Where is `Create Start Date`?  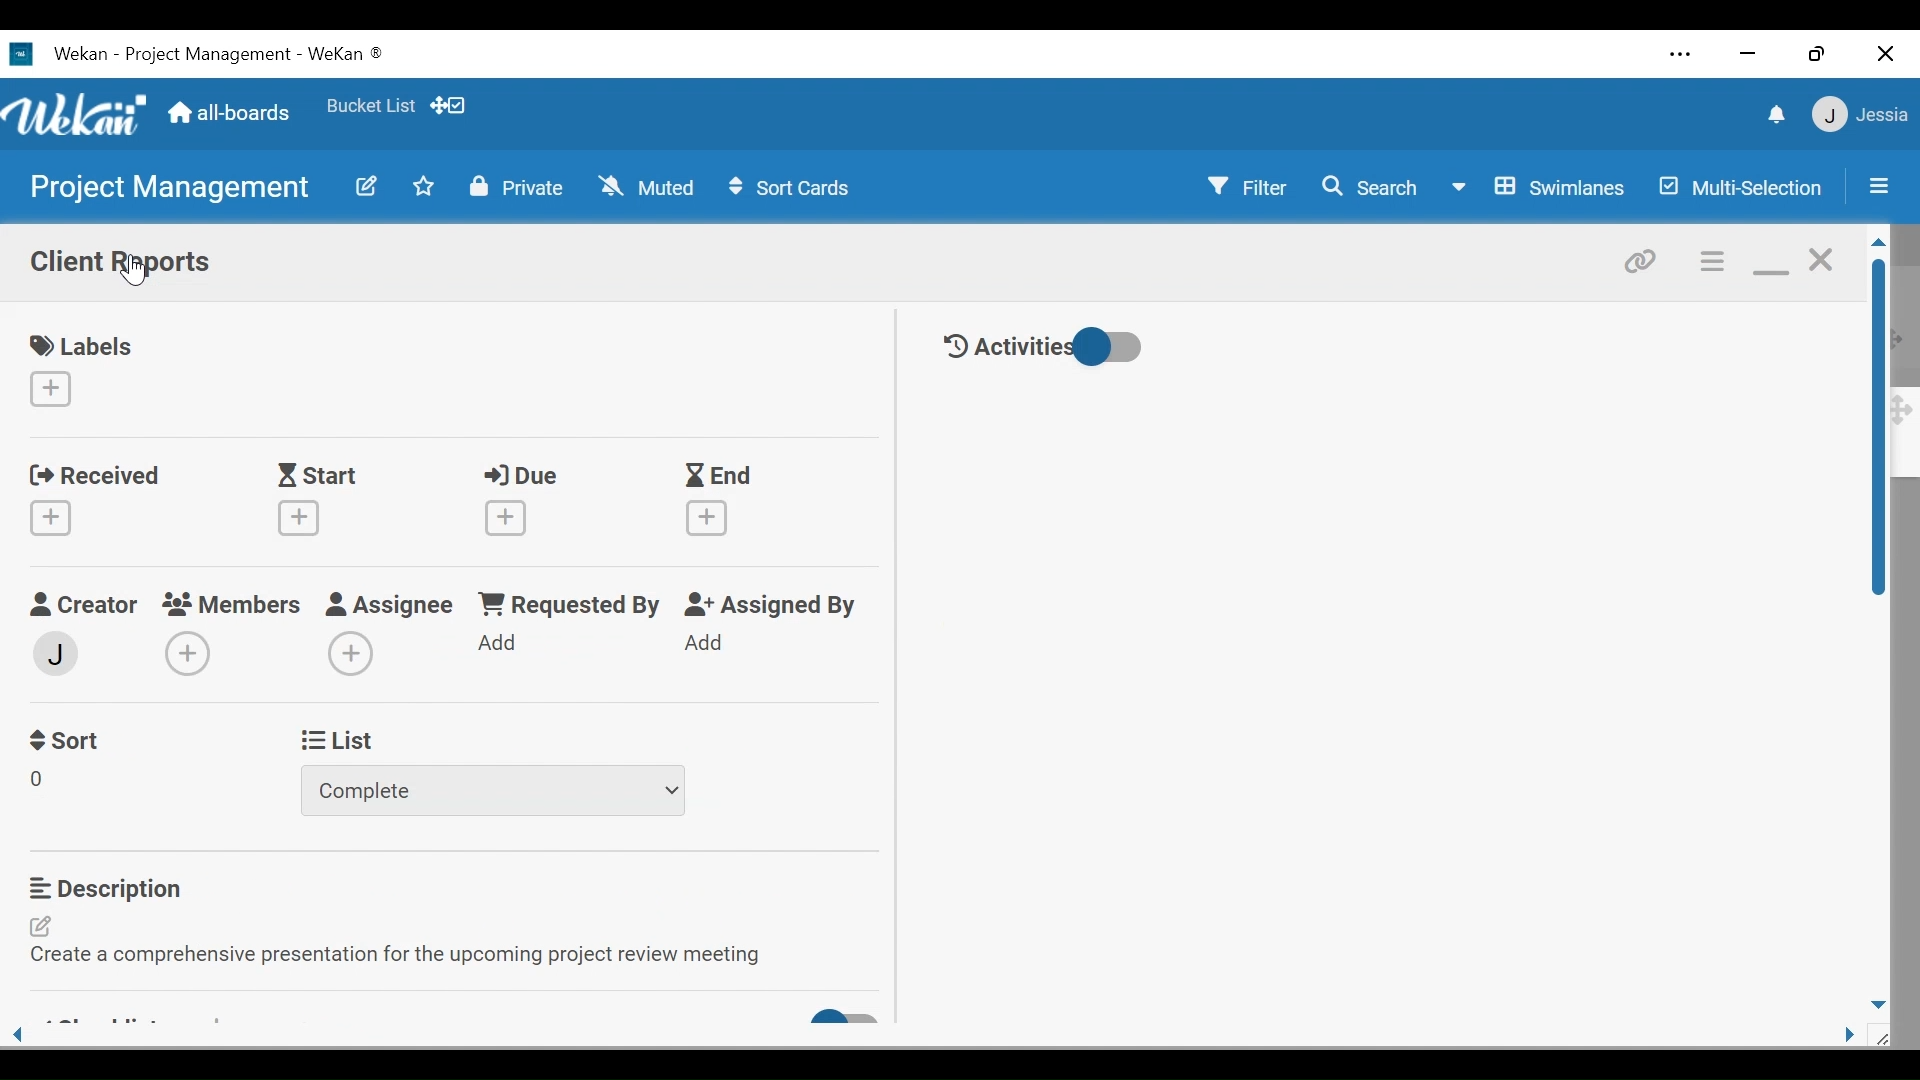
Create Start Date is located at coordinates (298, 517).